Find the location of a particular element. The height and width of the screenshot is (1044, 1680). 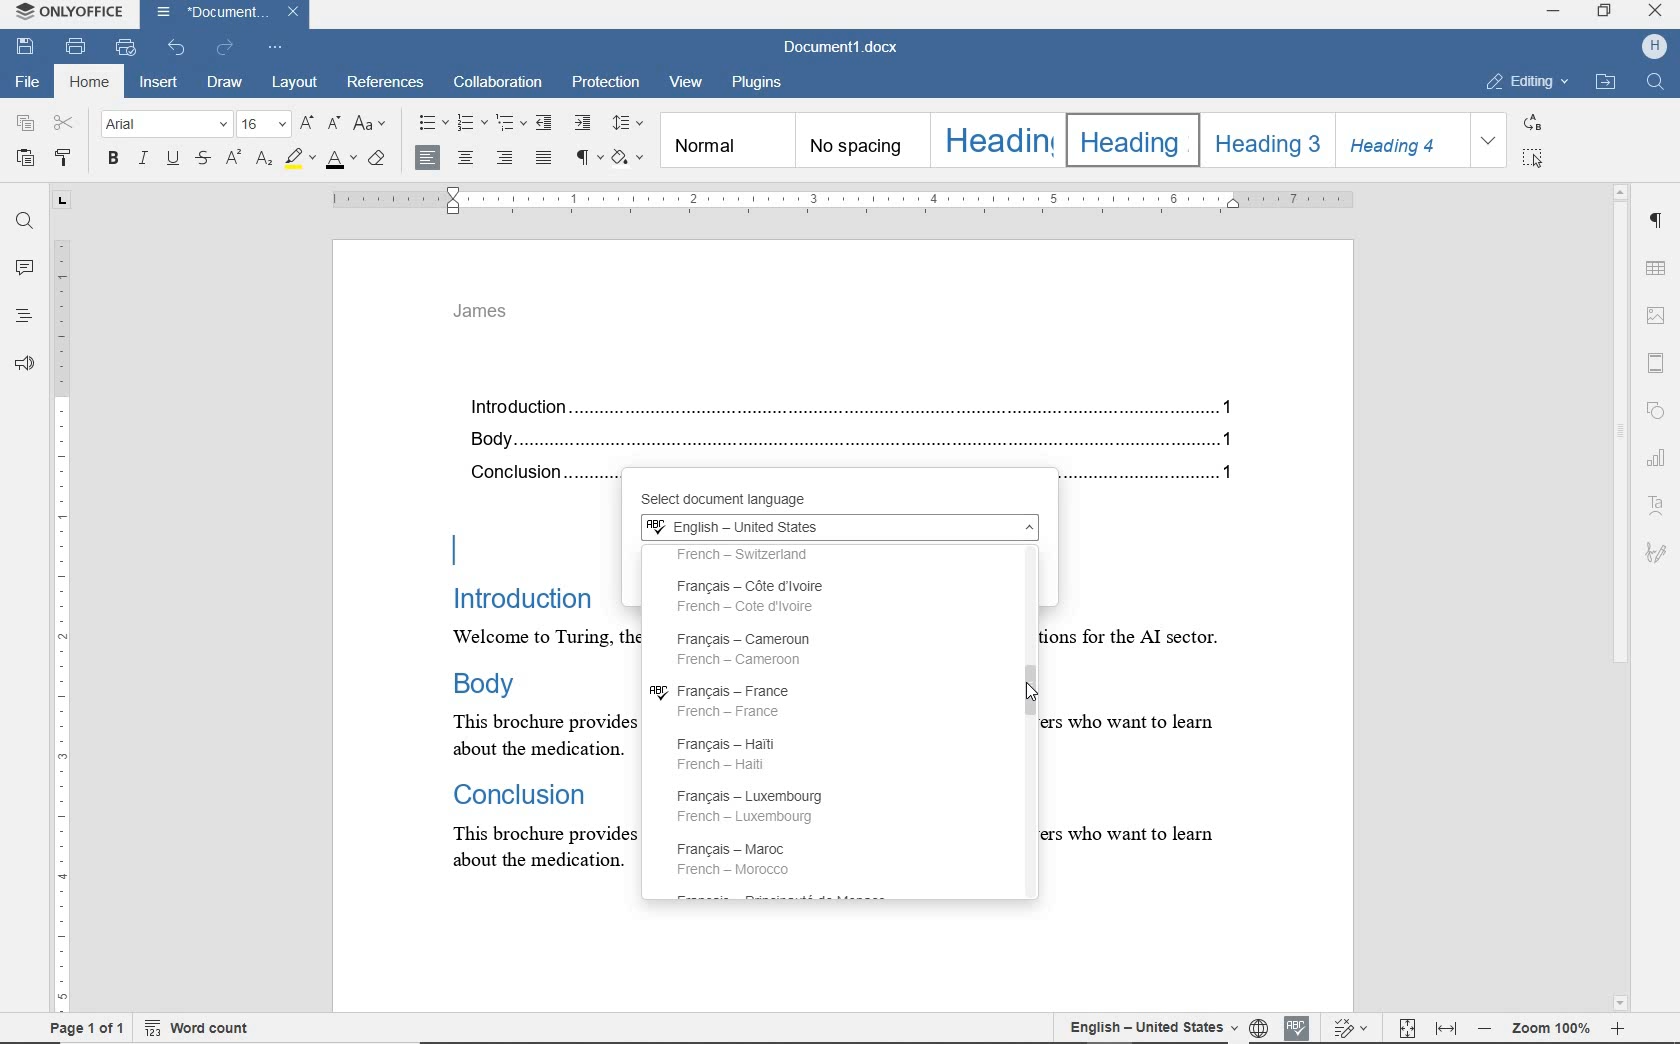

james is located at coordinates (481, 312).